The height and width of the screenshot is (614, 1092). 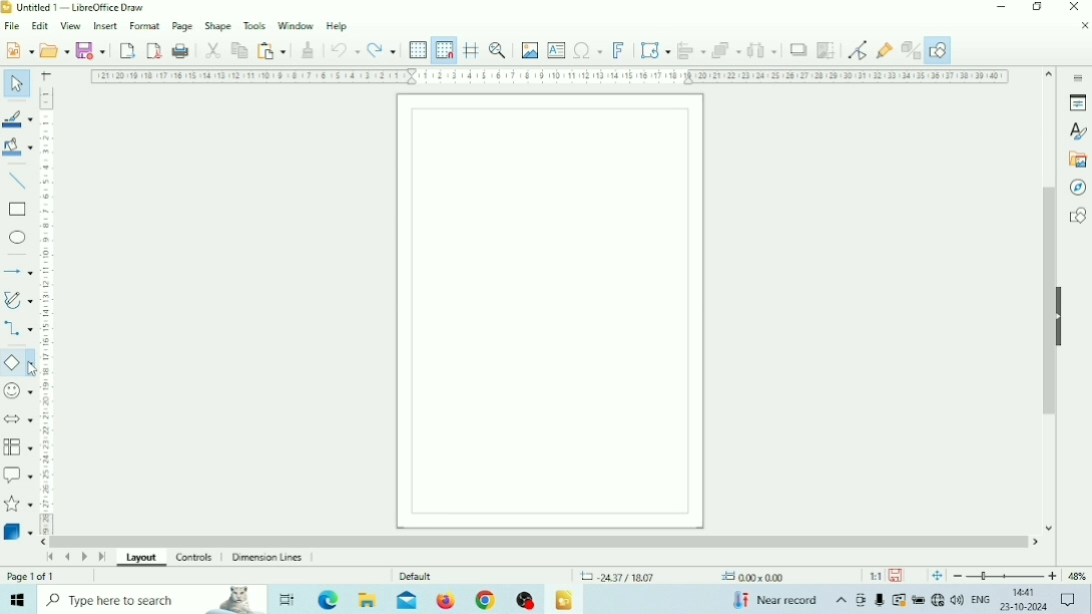 What do you see at coordinates (127, 50) in the screenshot?
I see `Export` at bounding box center [127, 50].